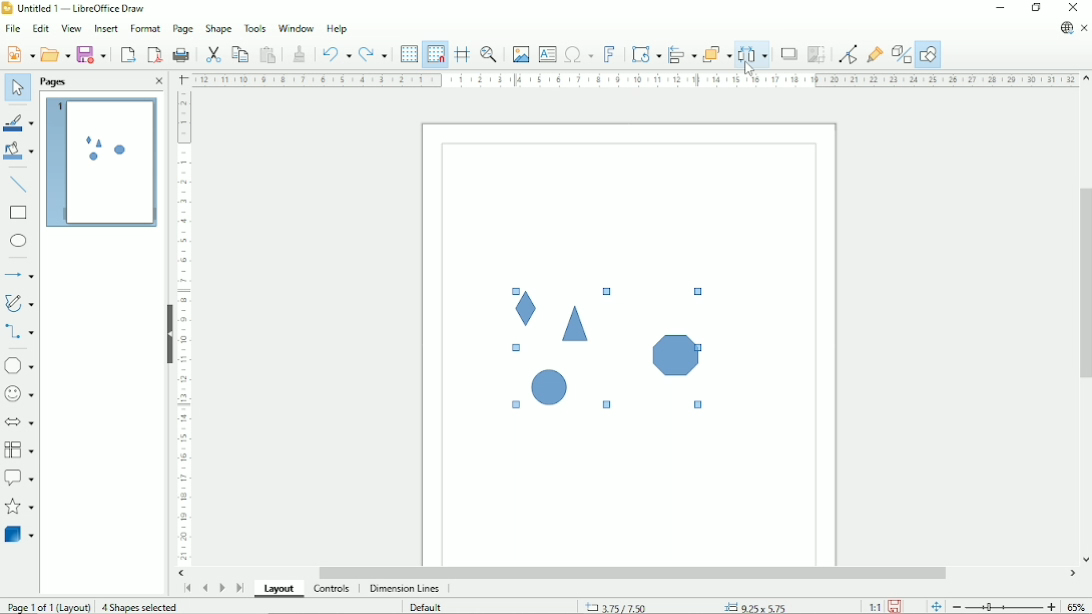 This screenshot has height=614, width=1092. Describe the element at coordinates (1084, 286) in the screenshot. I see `Vertical scrollbar` at that location.